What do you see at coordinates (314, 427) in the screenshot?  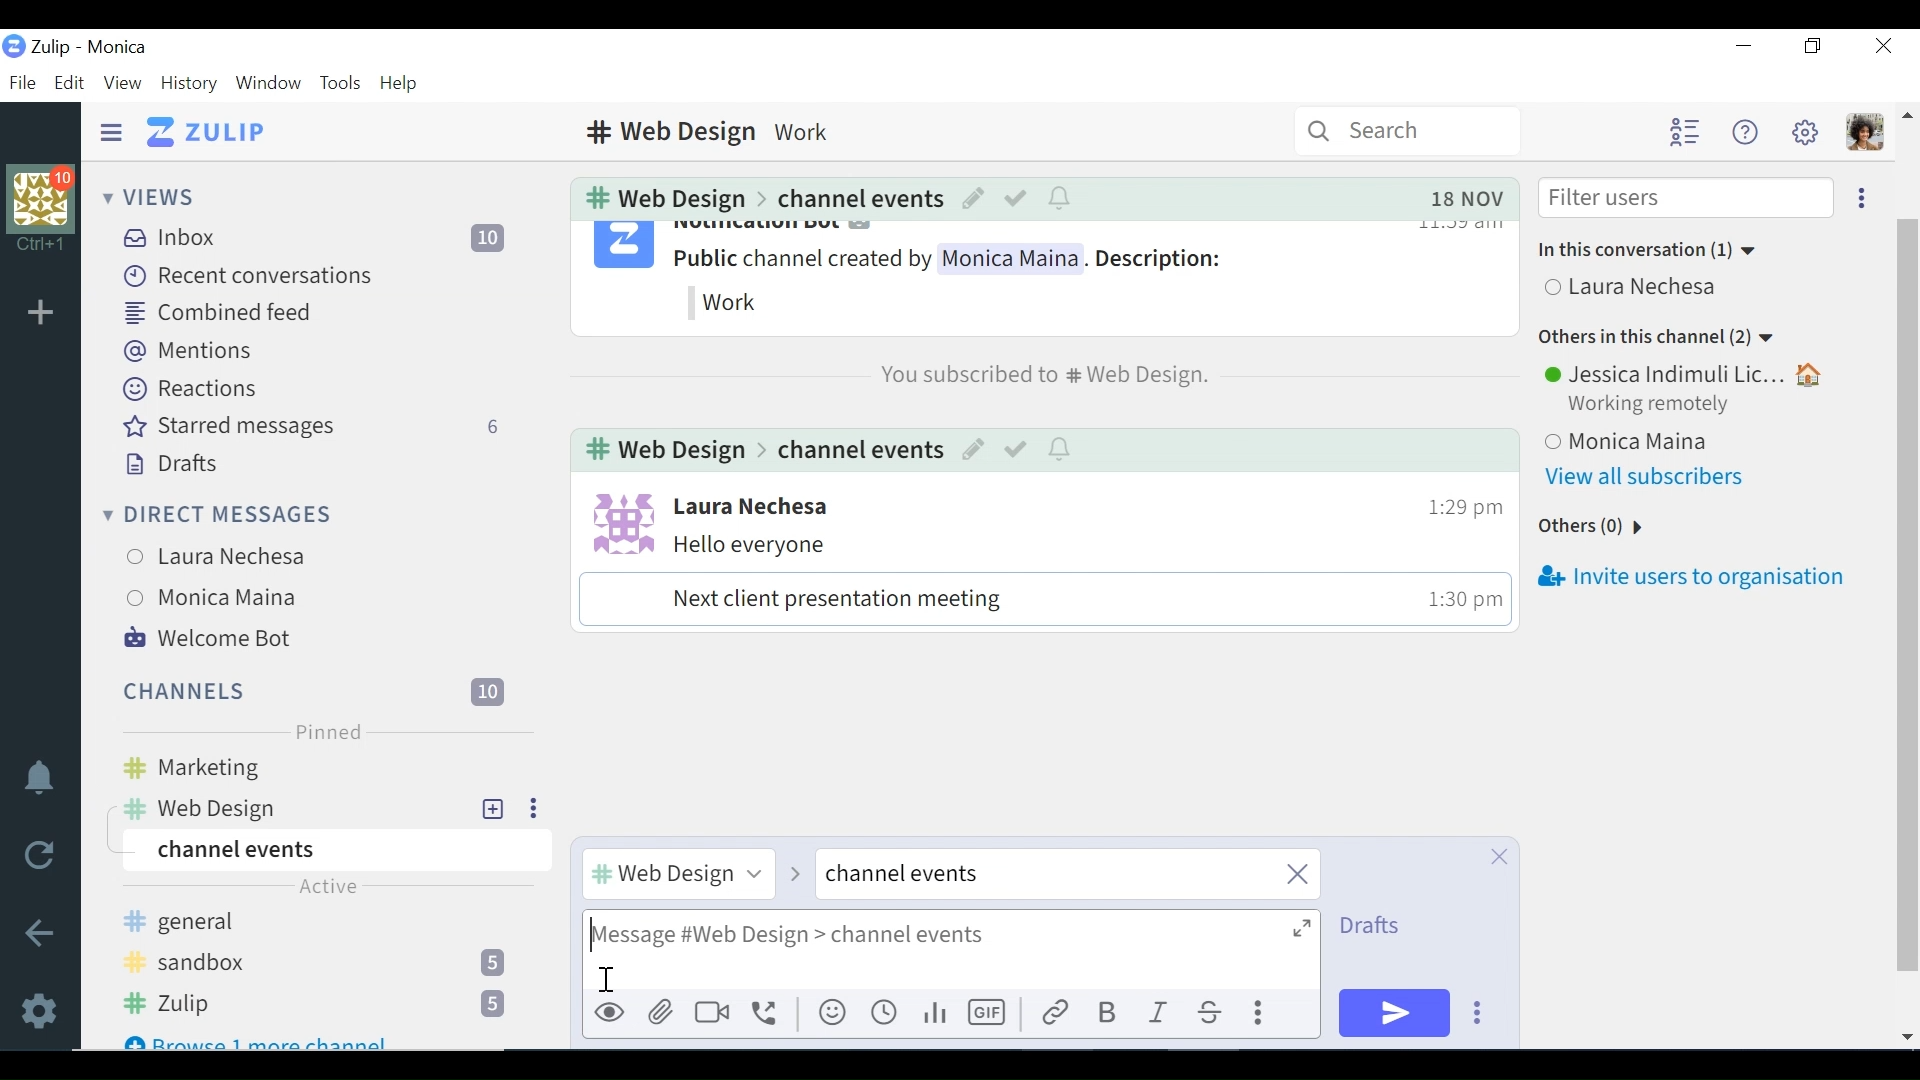 I see `Starred messages` at bounding box center [314, 427].